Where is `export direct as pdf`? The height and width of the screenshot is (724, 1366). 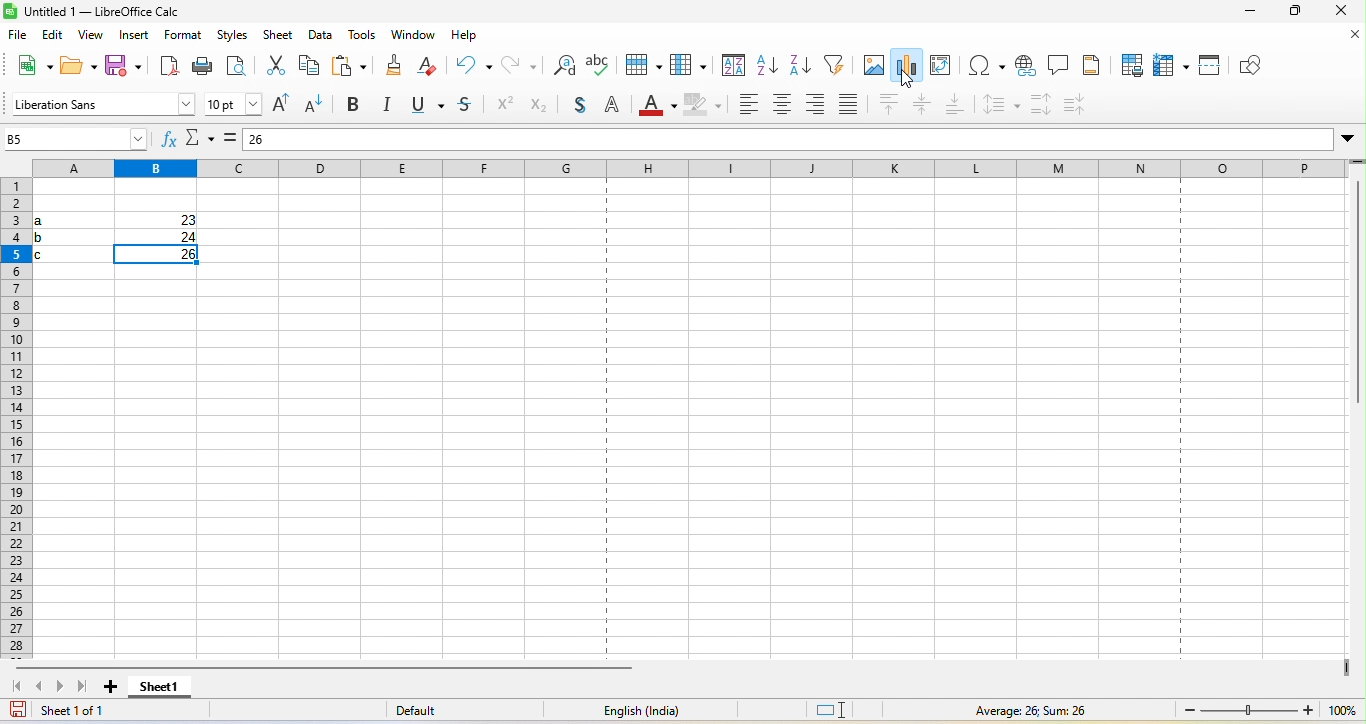
export direct as pdf is located at coordinates (167, 68).